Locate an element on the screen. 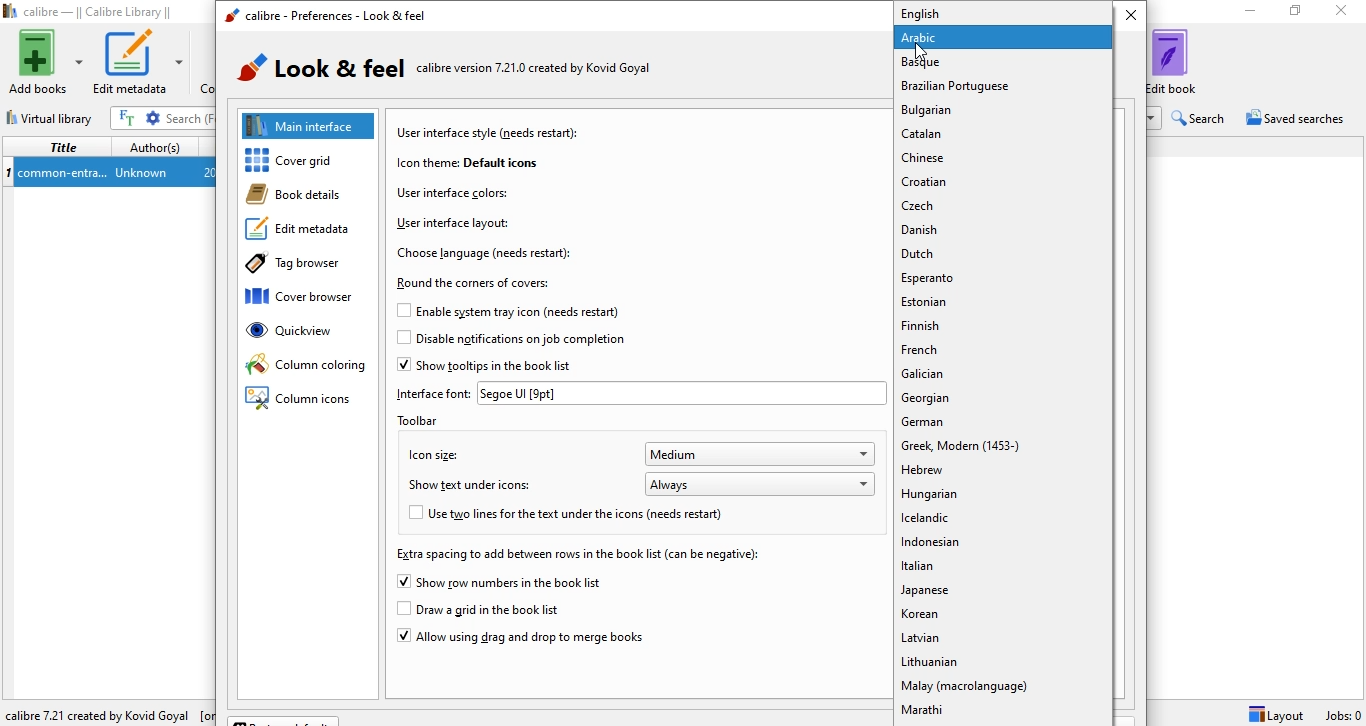  one book entry is located at coordinates (108, 173).